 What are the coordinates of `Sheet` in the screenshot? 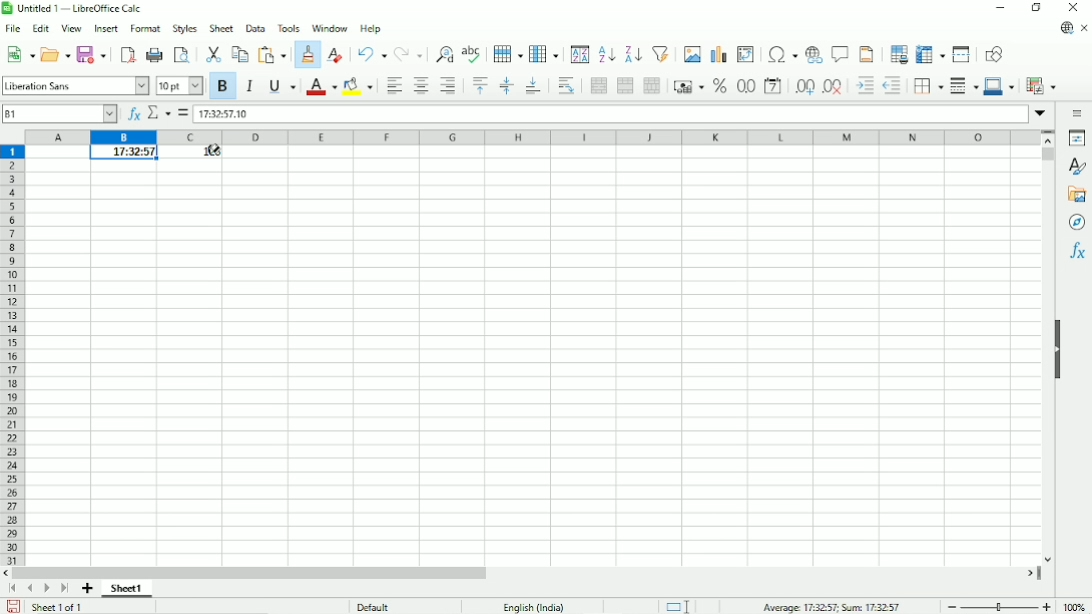 It's located at (221, 29).